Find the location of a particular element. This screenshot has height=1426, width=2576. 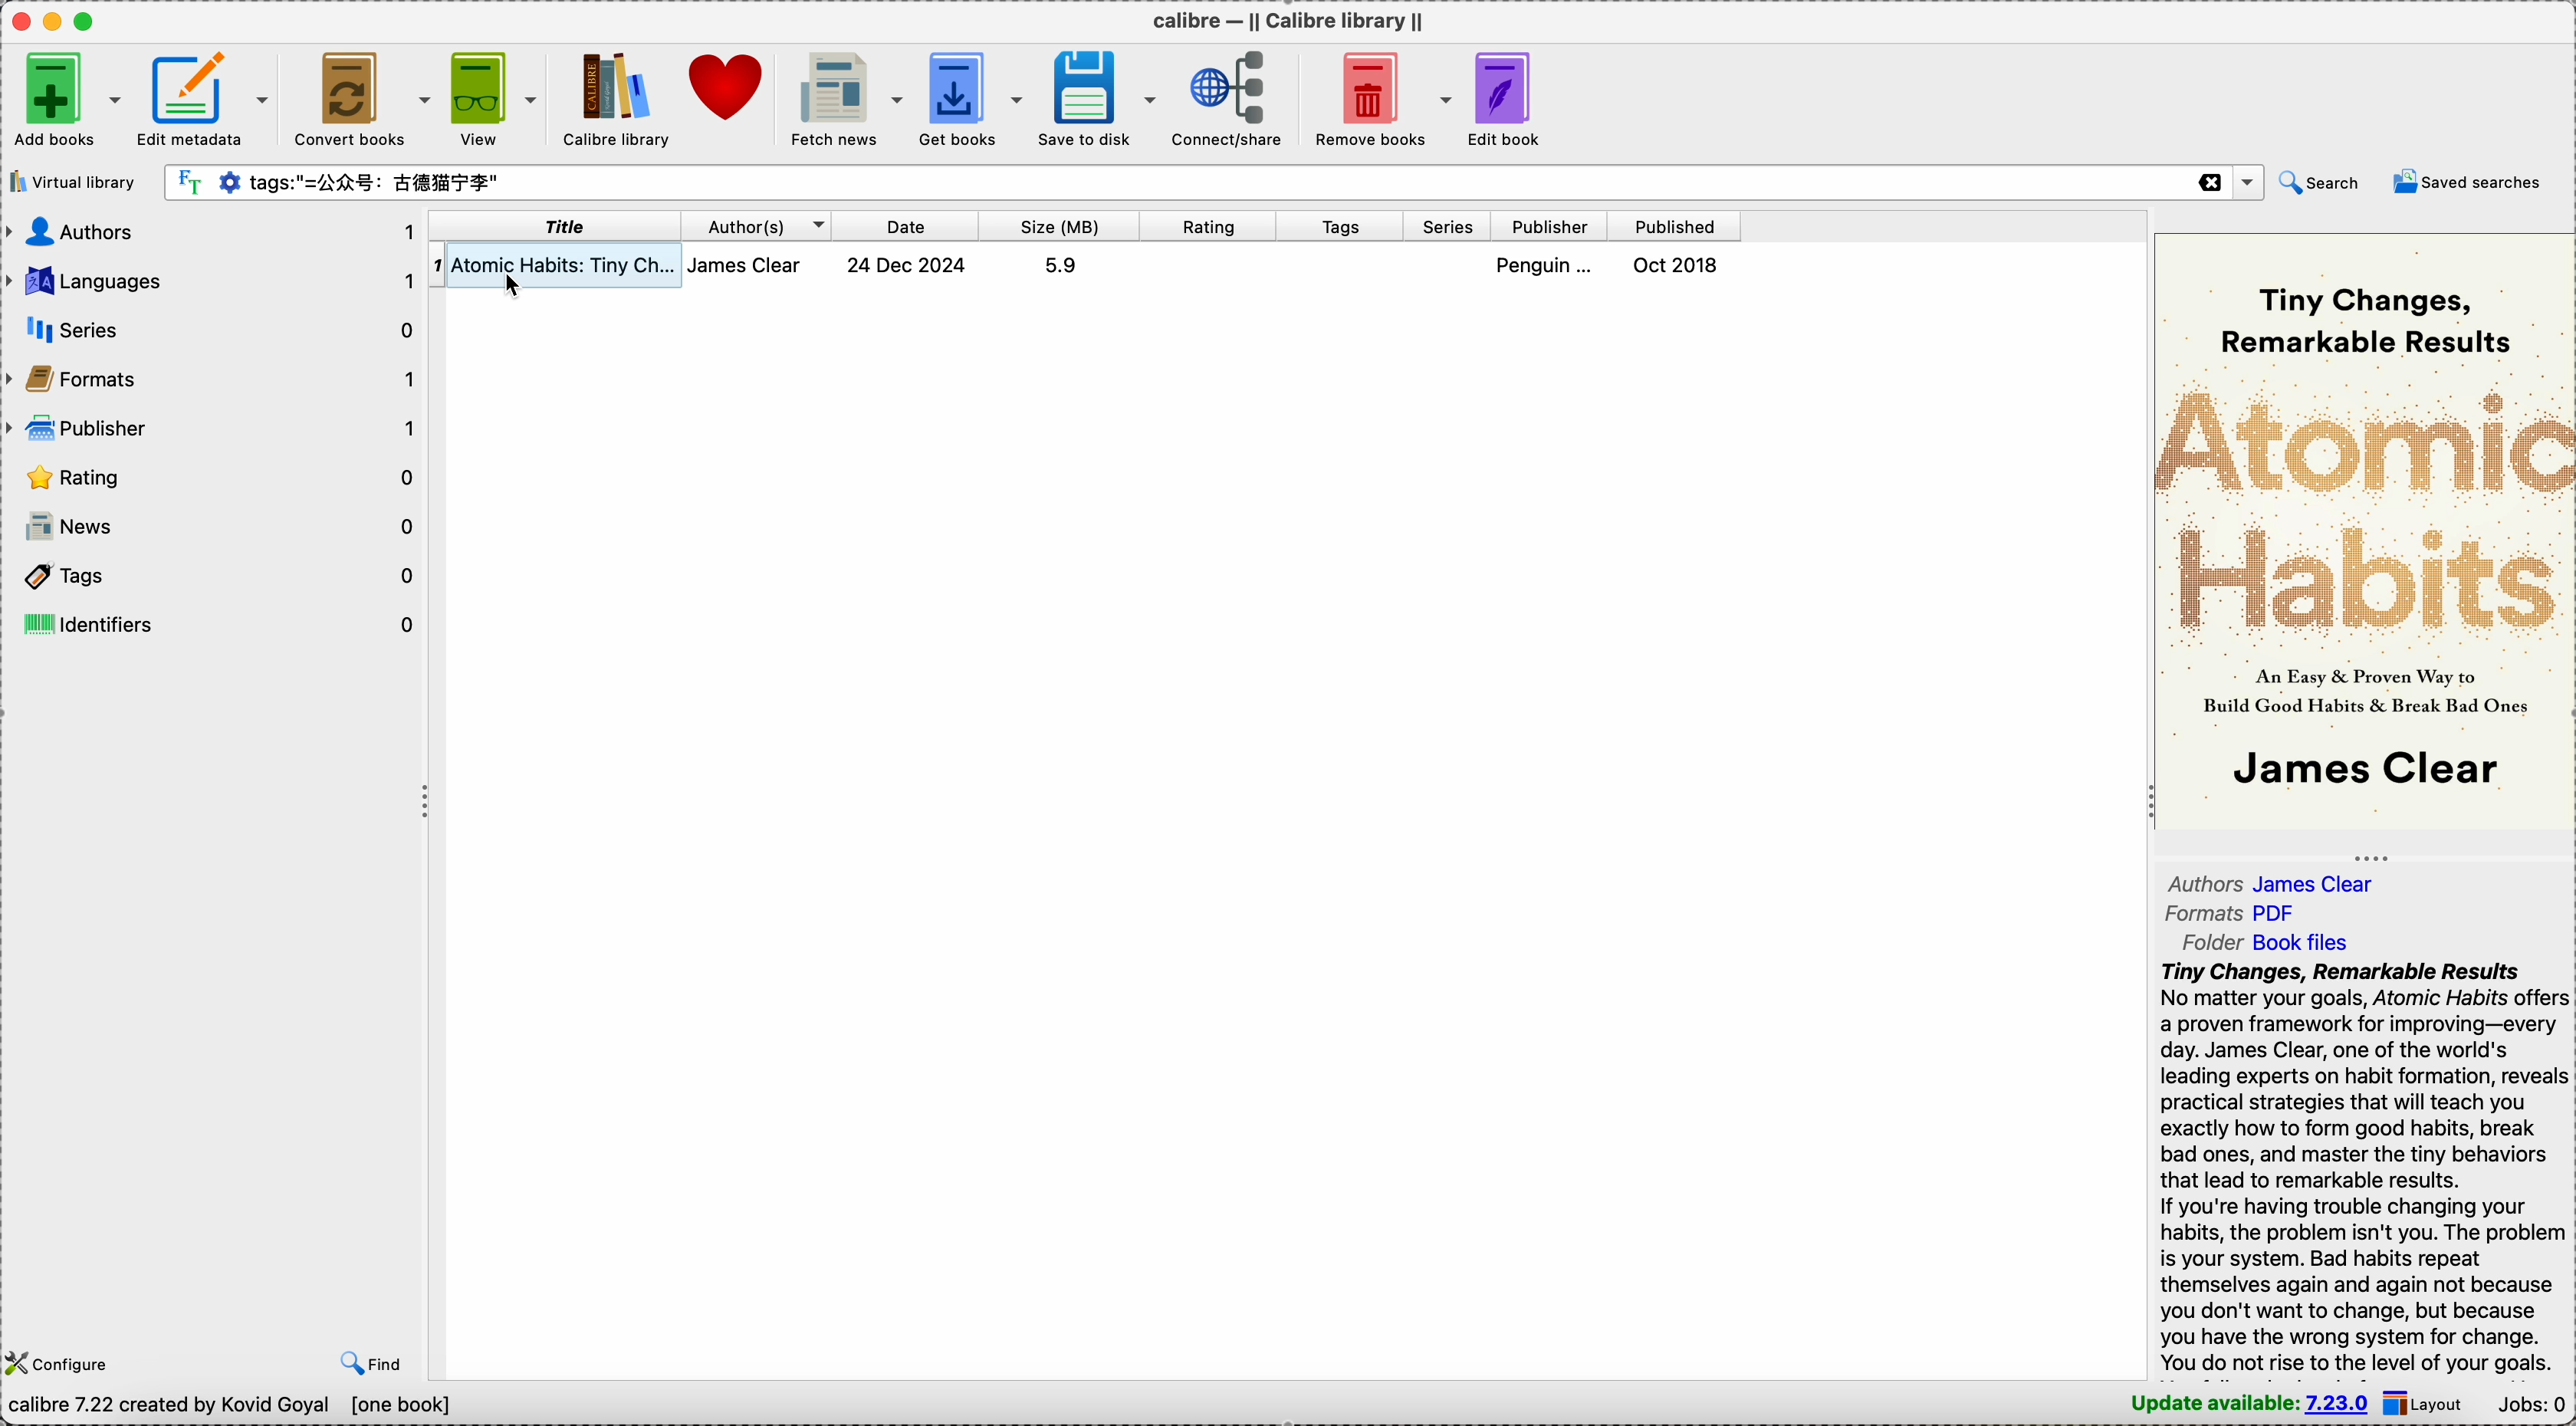

synopsis is located at coordinates (2364, 1168).